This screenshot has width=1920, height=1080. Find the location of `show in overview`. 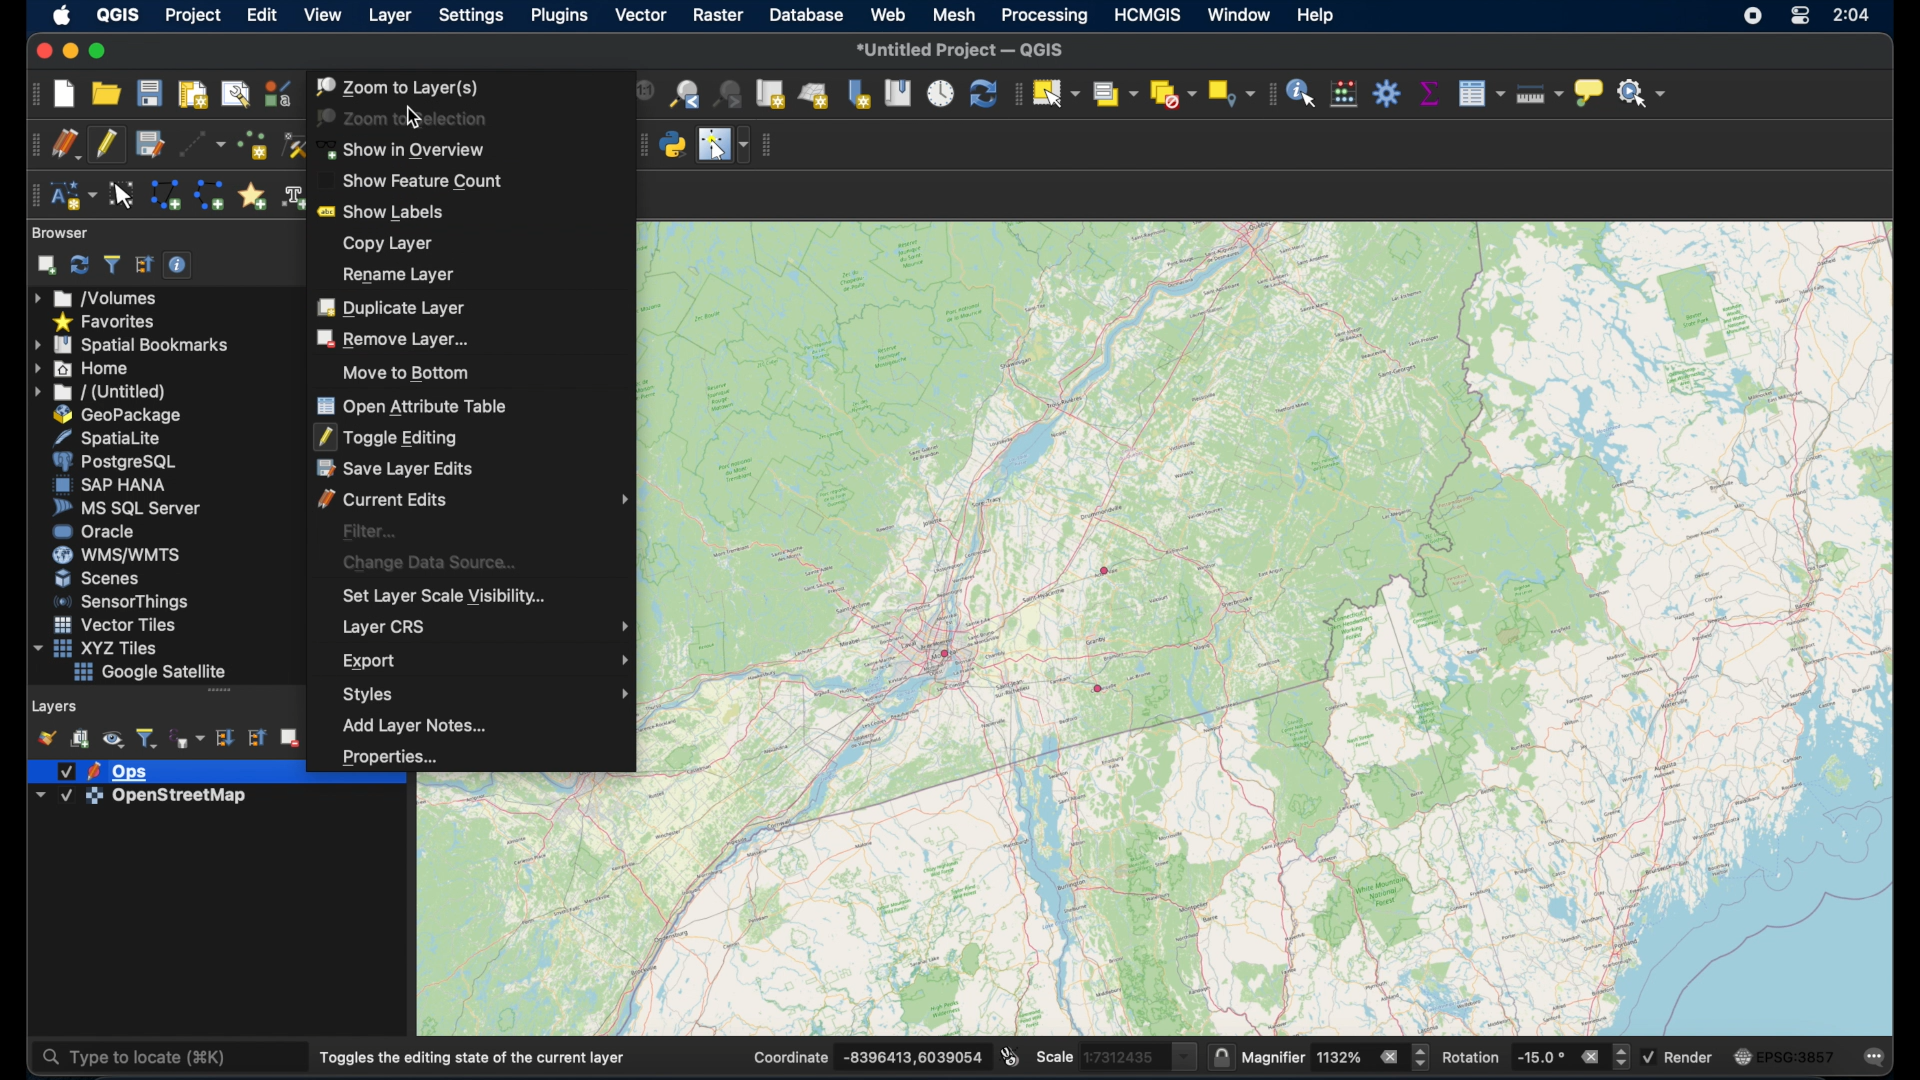

show in overview is located at coordinates (406, 149).